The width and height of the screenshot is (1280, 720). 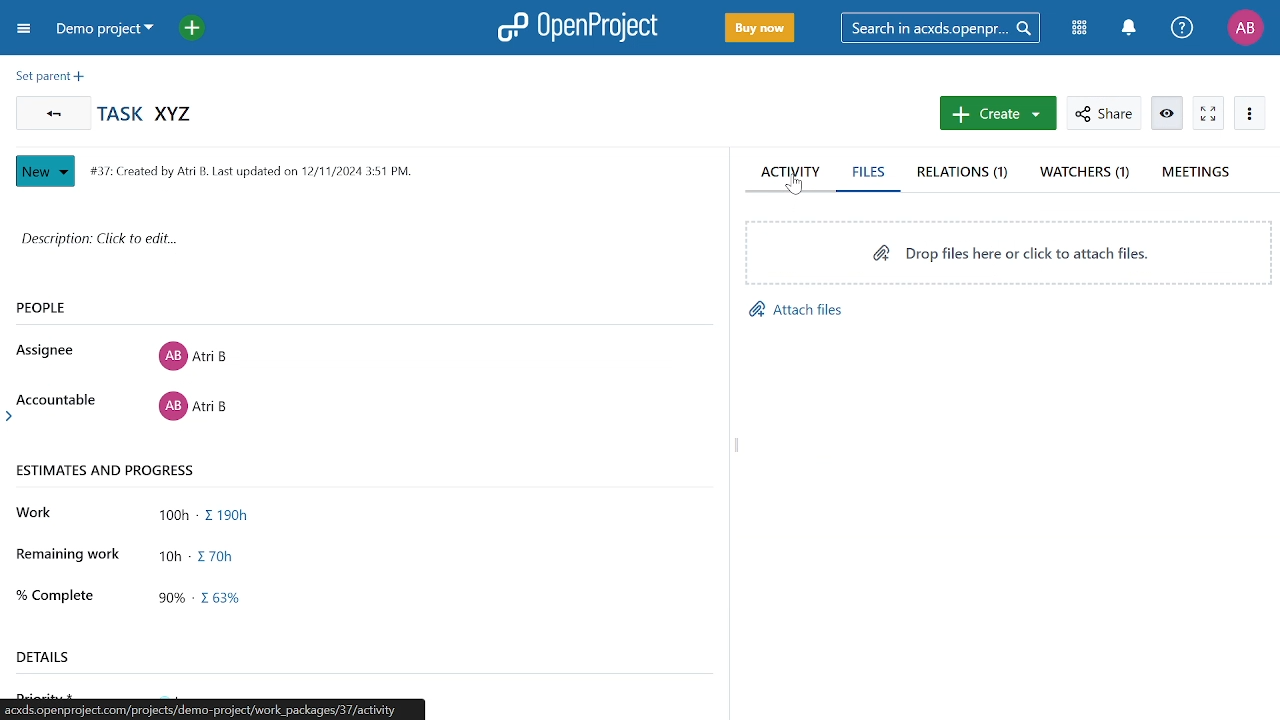 What do you see at coordinates (1194, 174) in the screenshot?
I see `Meetings` at bounding box center [1194, 174].